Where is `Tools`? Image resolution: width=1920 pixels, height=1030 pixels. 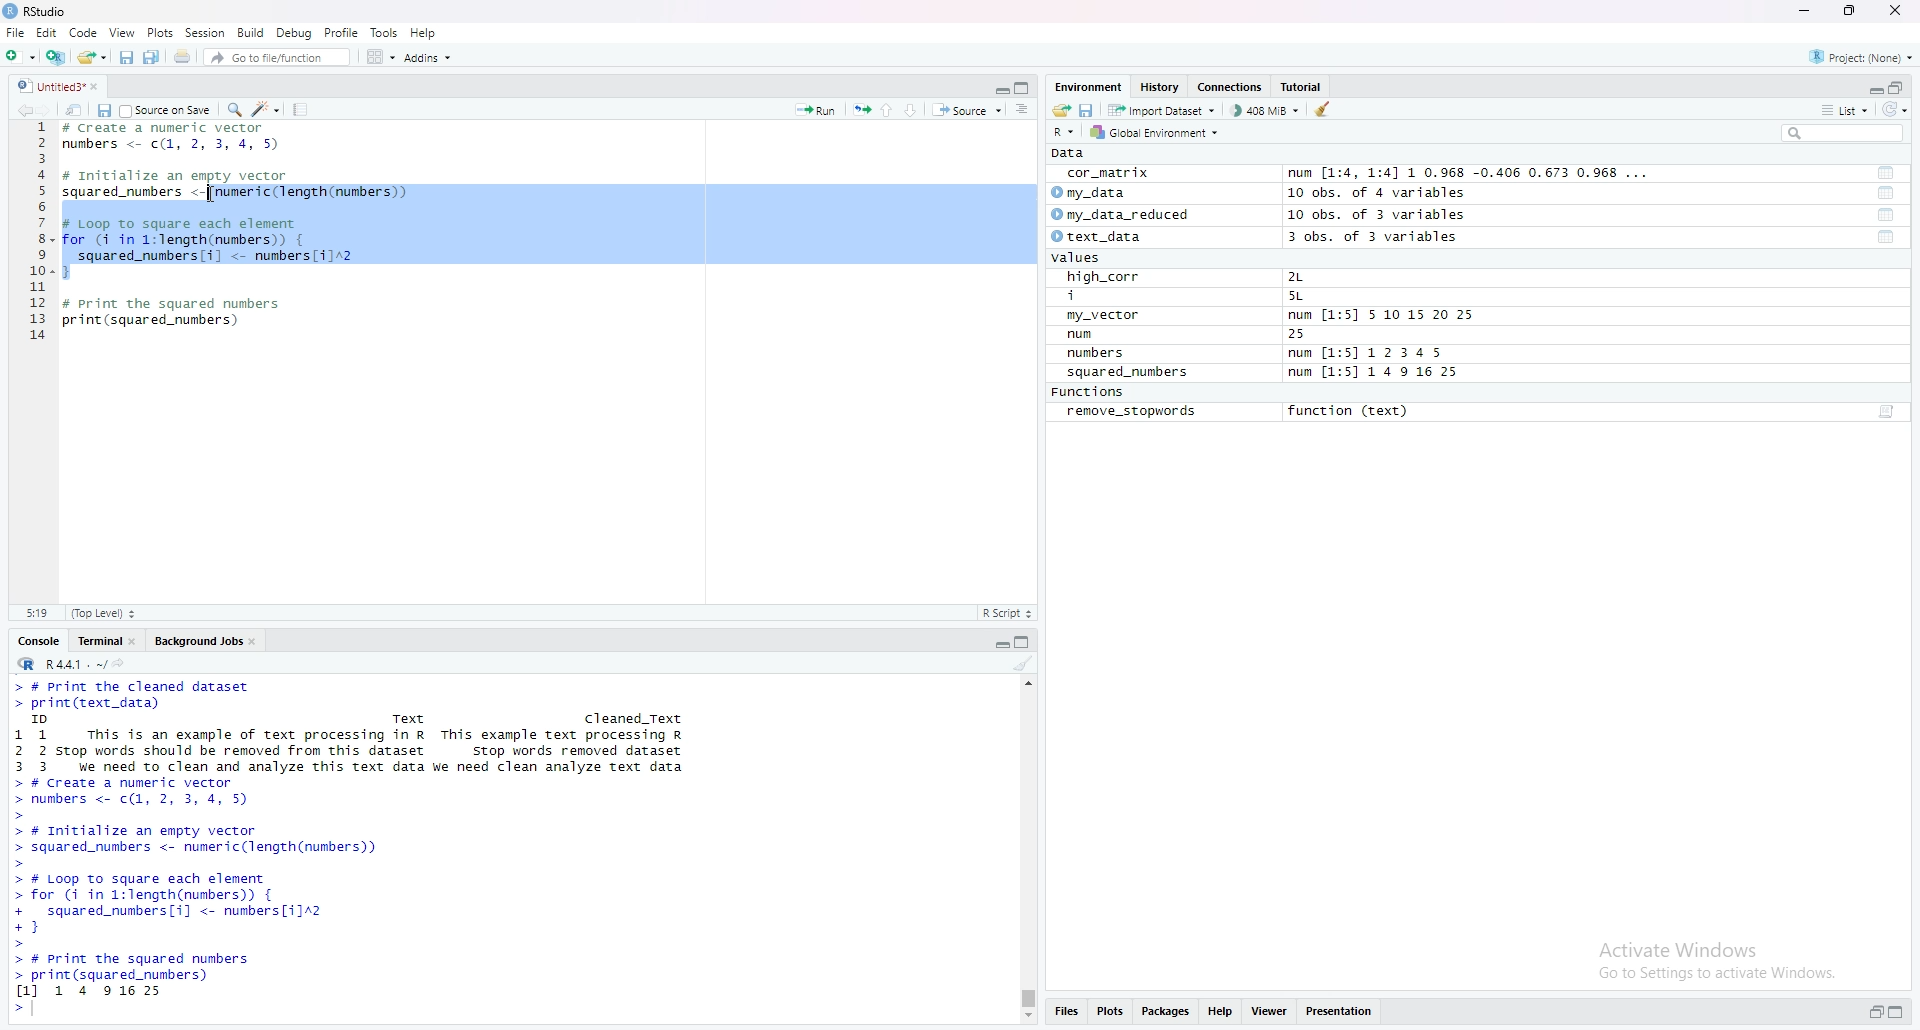
Tools is located at coordinates (385, 32).